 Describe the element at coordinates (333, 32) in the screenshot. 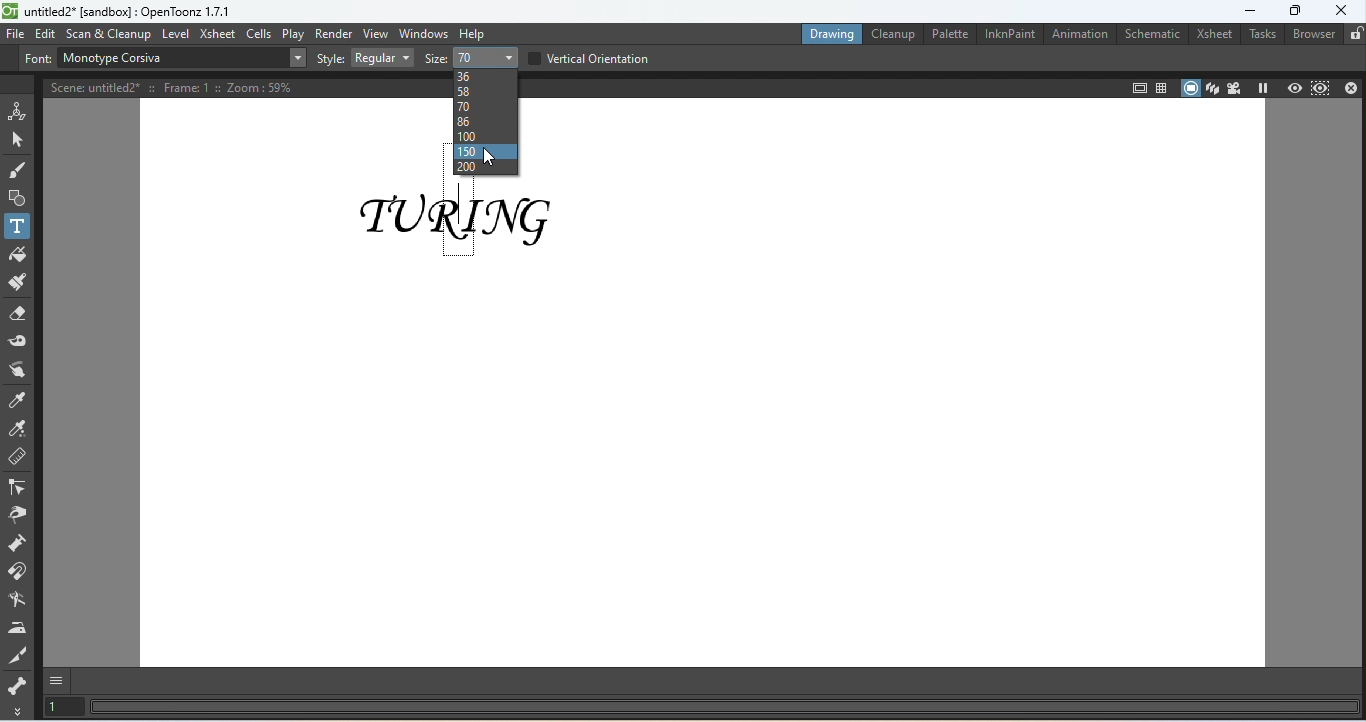

I see `Render` at that location.